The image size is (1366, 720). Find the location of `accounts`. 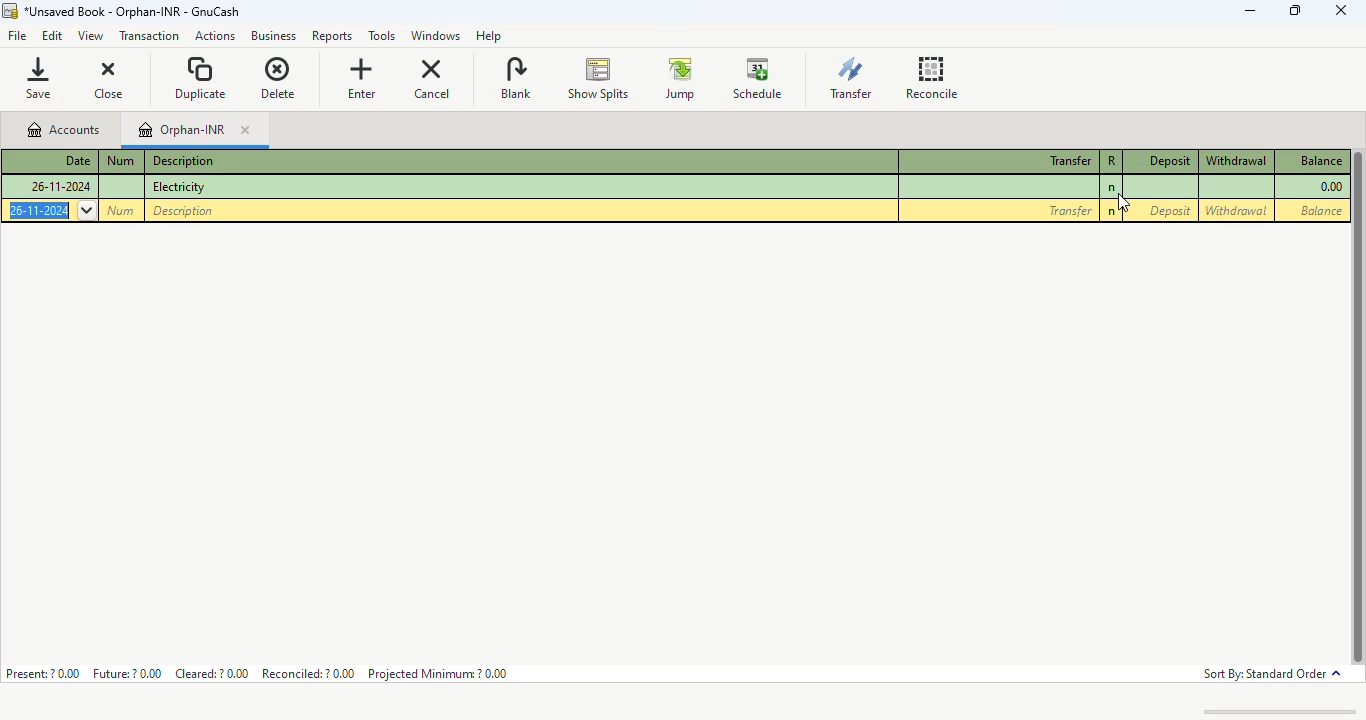

accounts is located at coordinates (62, 130).